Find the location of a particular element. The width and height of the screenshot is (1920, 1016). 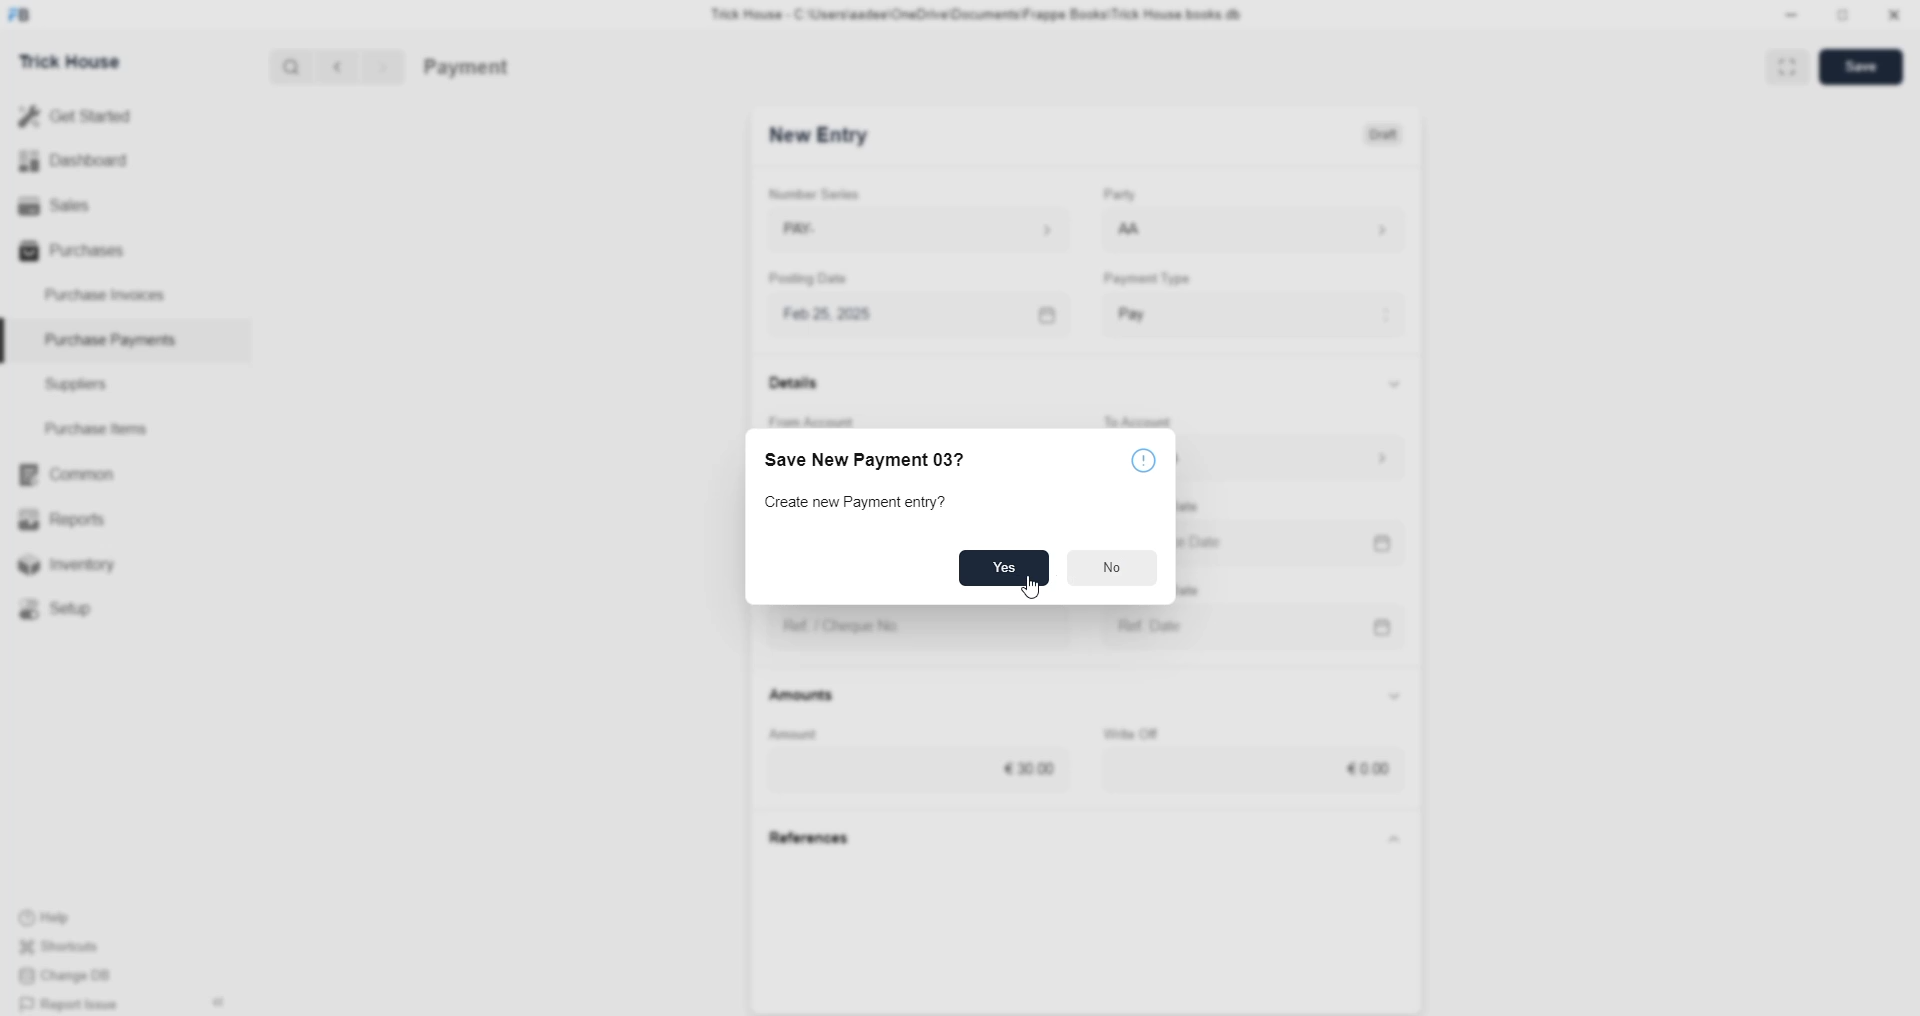

Save New Payment 03? is located at coordinates (873, 458).